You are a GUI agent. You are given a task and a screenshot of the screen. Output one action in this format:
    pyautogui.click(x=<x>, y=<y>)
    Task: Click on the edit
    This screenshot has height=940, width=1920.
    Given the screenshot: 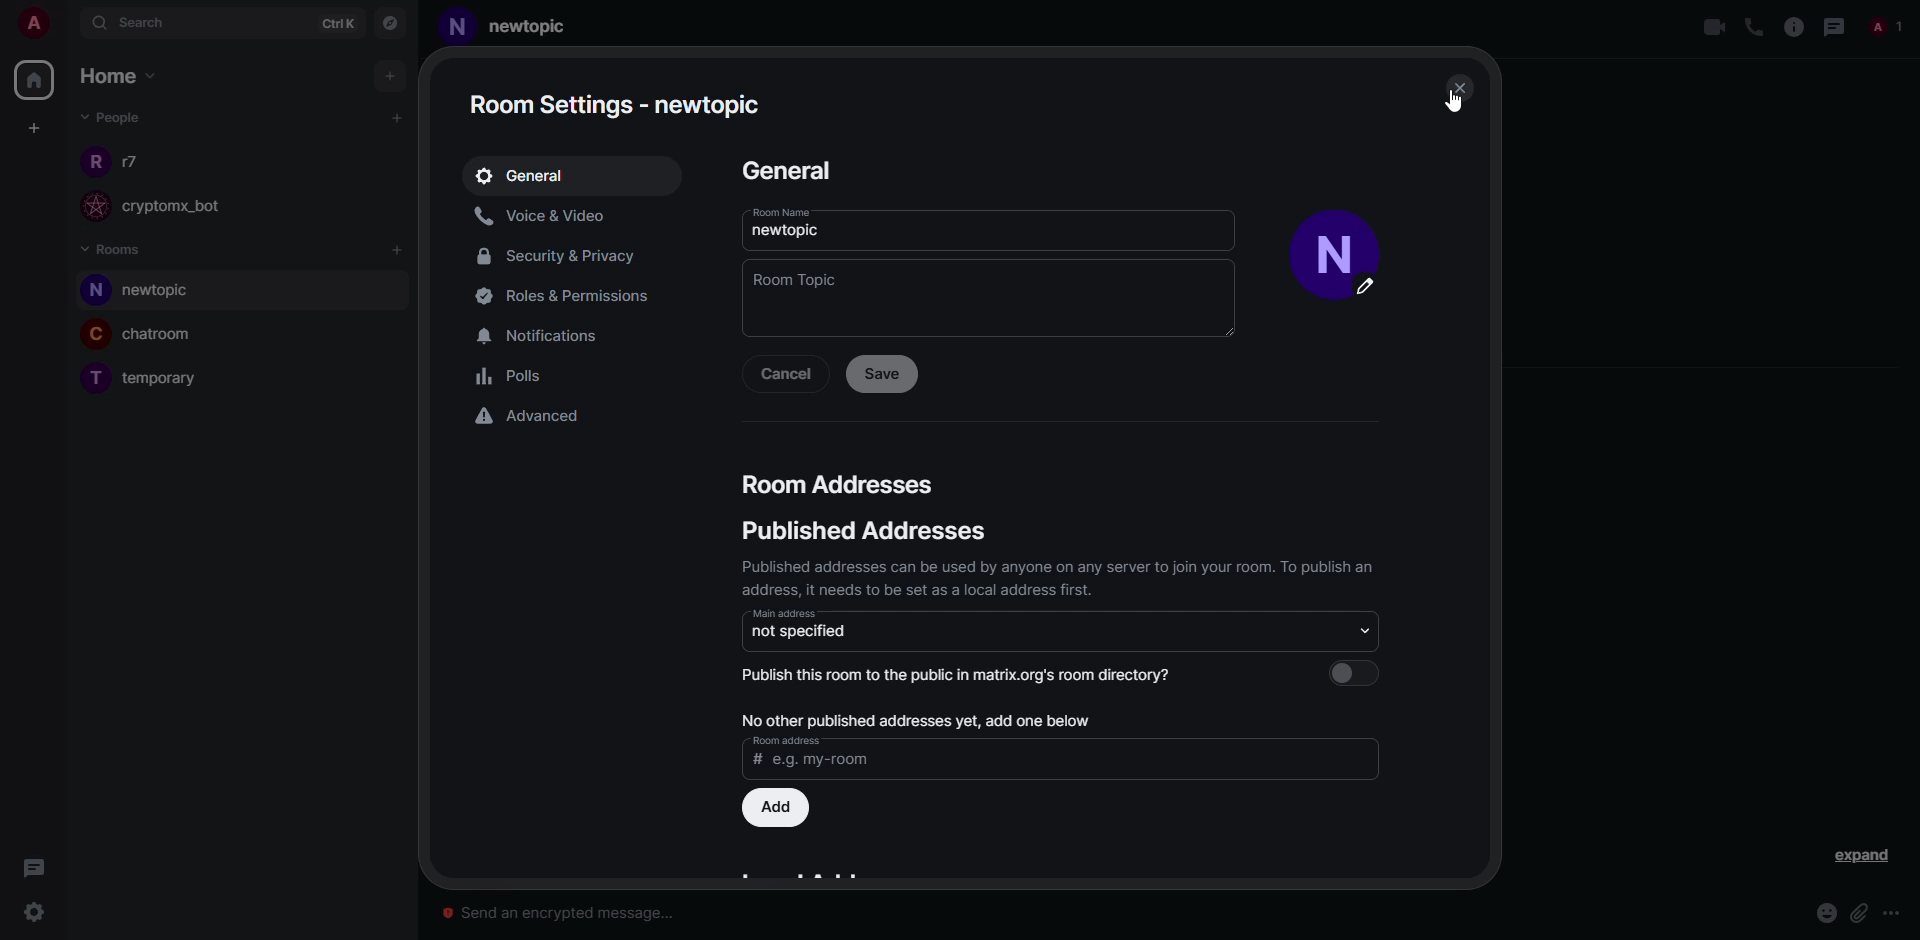 What is the action you would take?
    pyautogui.click(x=1375, y=292)
    